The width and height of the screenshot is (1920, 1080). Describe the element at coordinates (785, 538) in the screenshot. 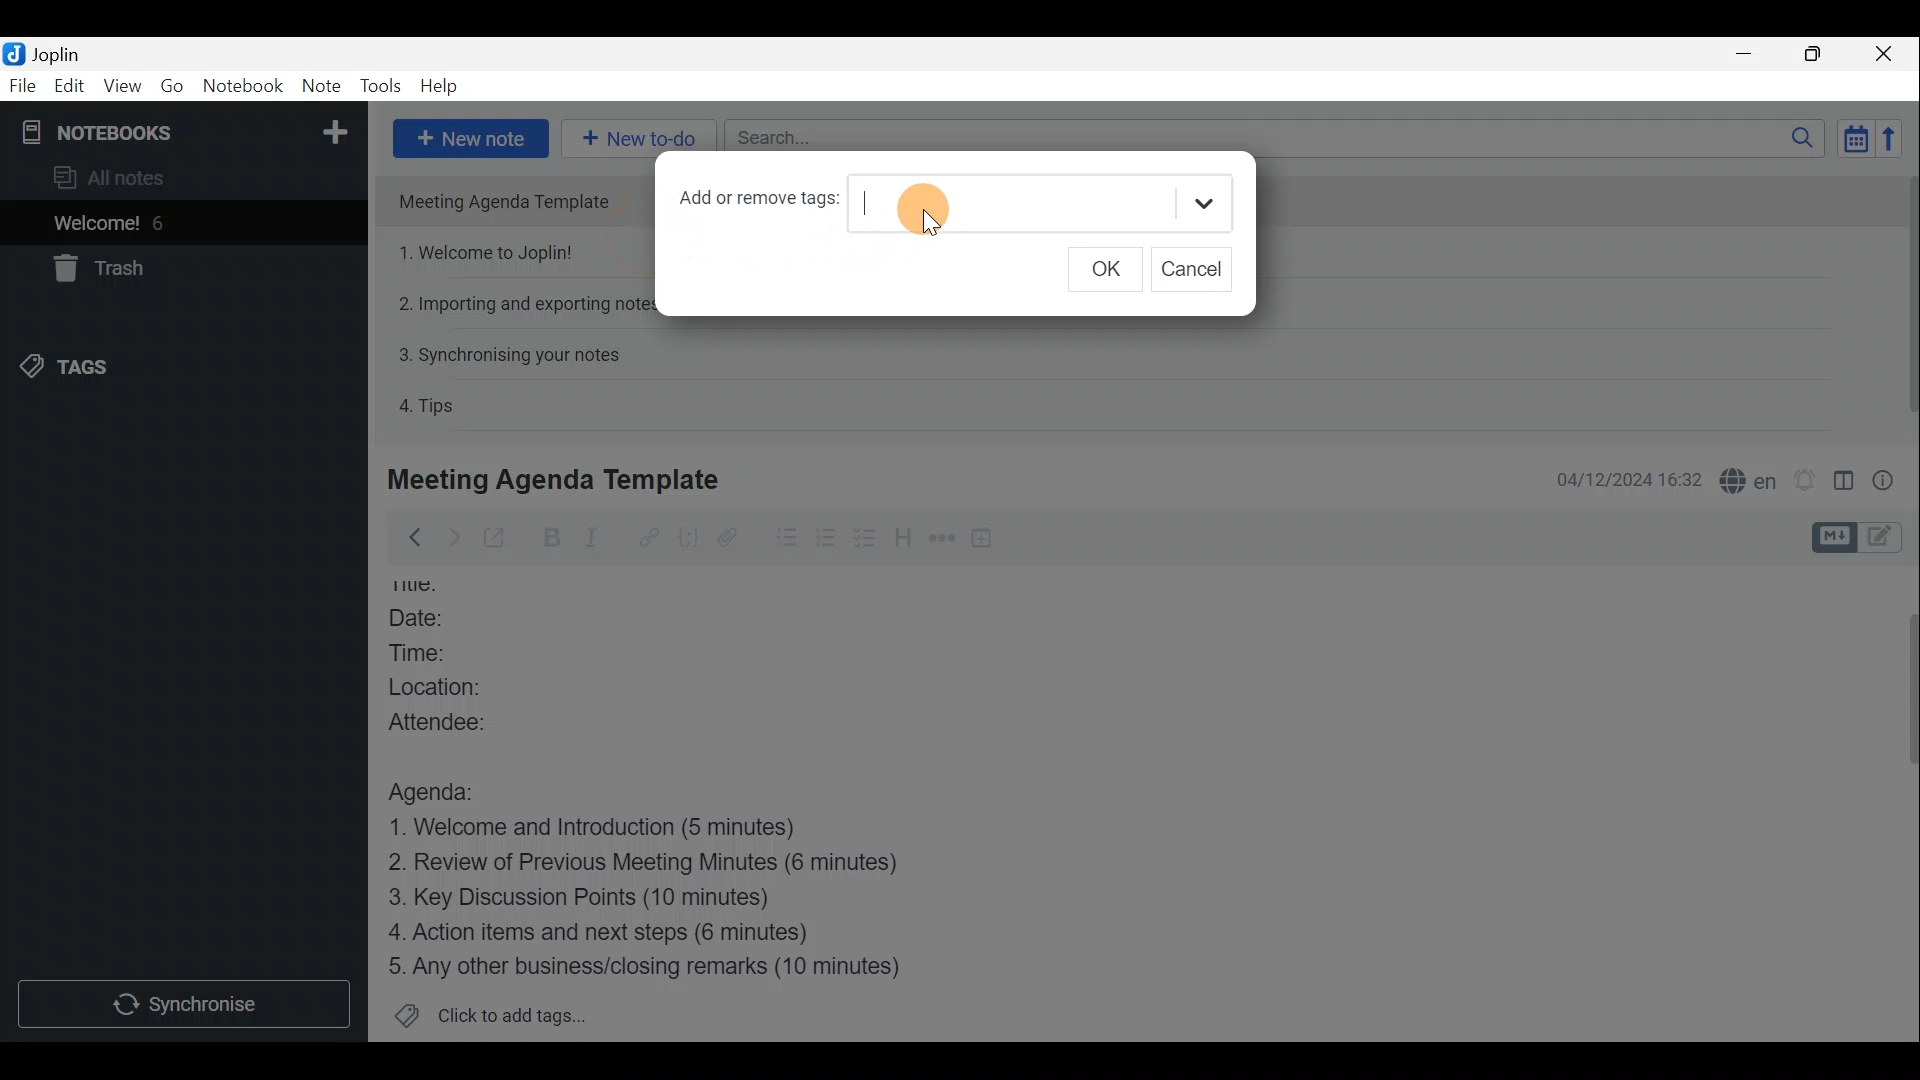

I see `Bulleted list` at that location.